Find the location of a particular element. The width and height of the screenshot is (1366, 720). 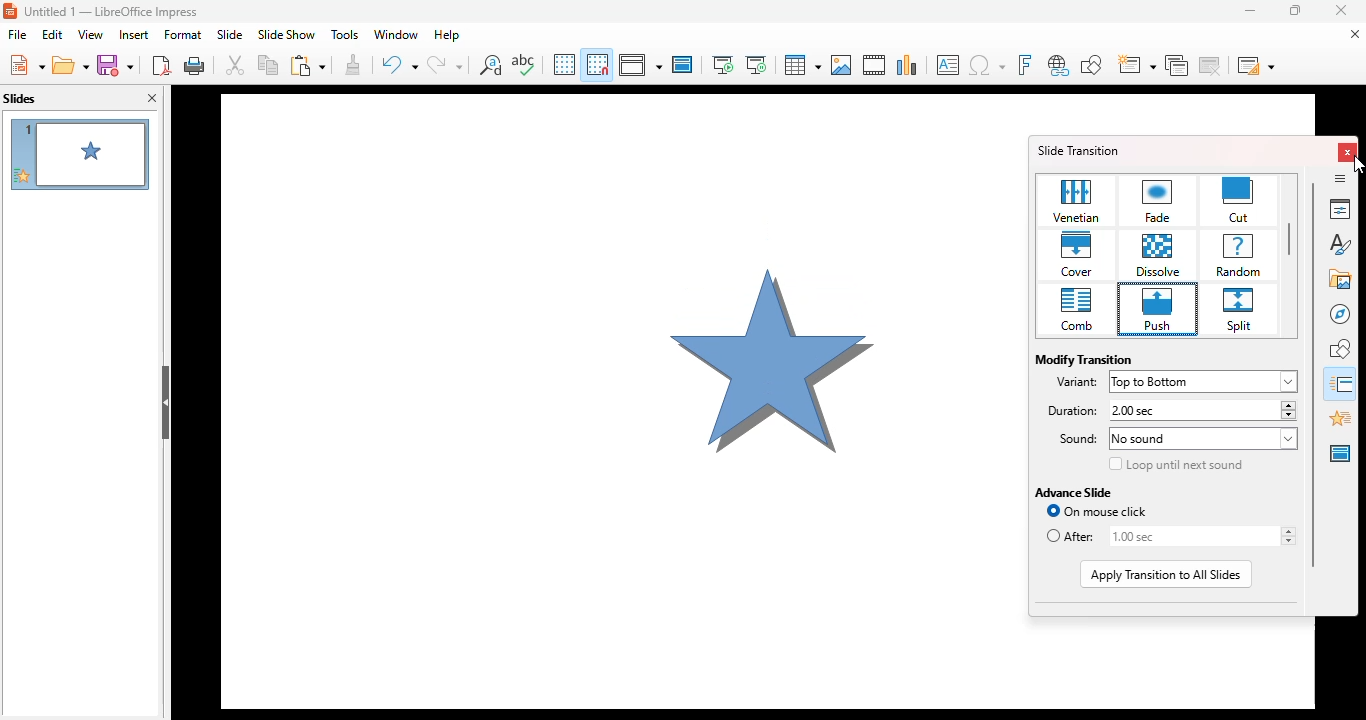

variant is located at coordinates (1078, 382).